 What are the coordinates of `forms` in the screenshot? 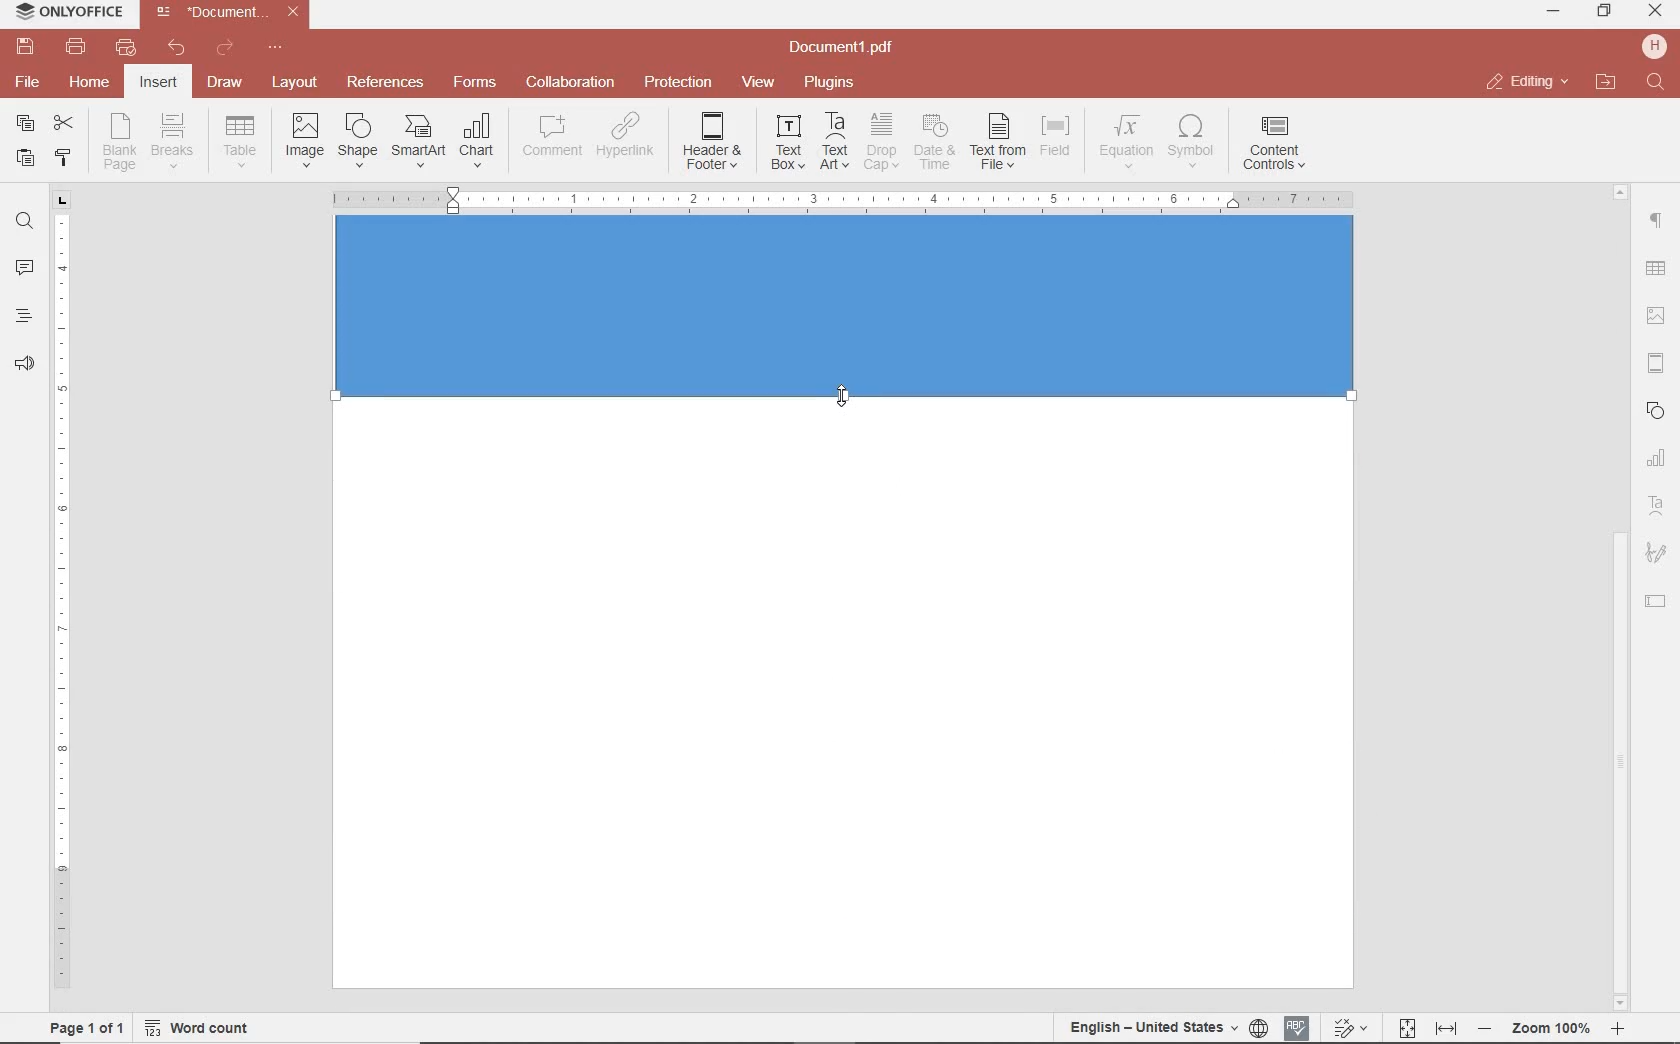 It's located at (475, 82).